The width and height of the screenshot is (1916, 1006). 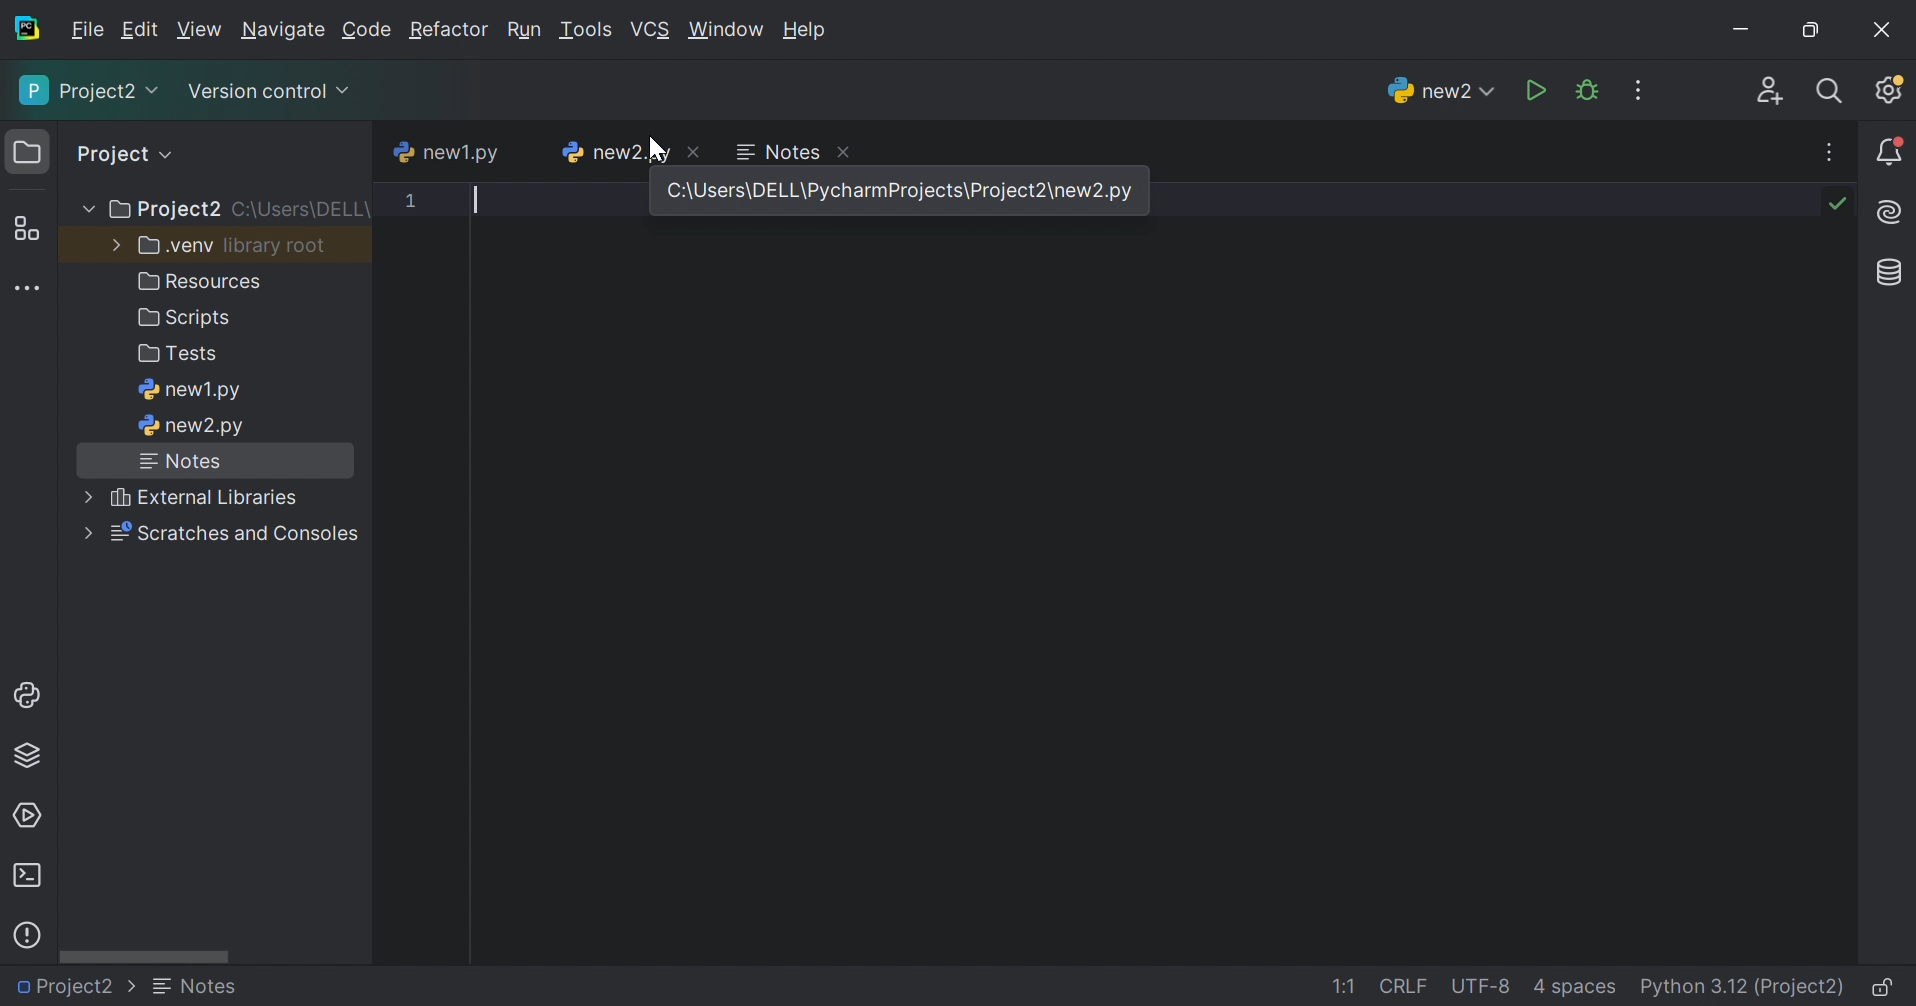 What do you see at coordinates (204, 281) in the screenshot?
I see `Resources` at bounding box center [204, 281].